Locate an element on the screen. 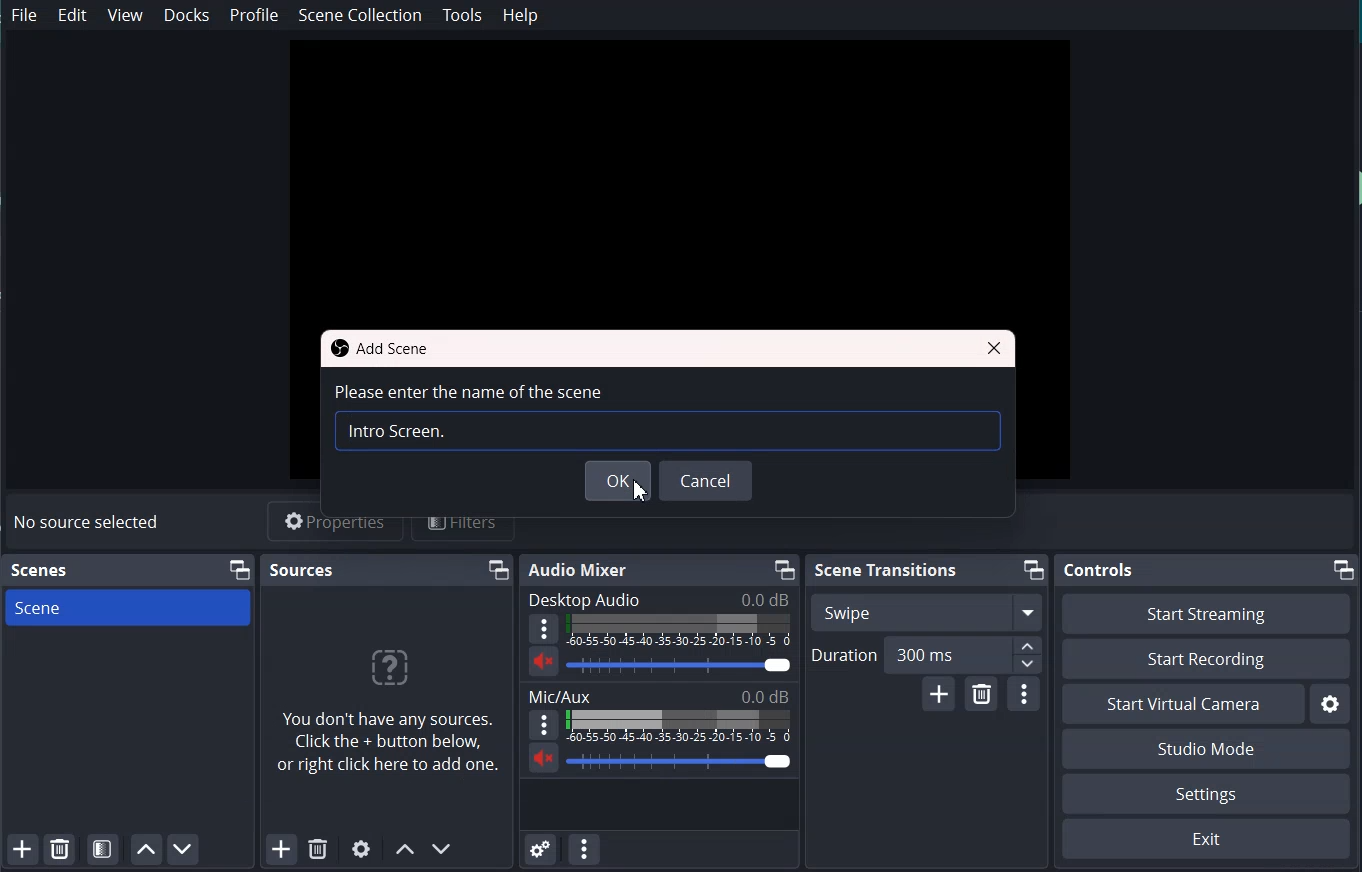 The height and width of the screenshot is (872, 1362). You don't have any sources.
Click the + button below,
or right click here to add one. is located at coordinates (390, 748).